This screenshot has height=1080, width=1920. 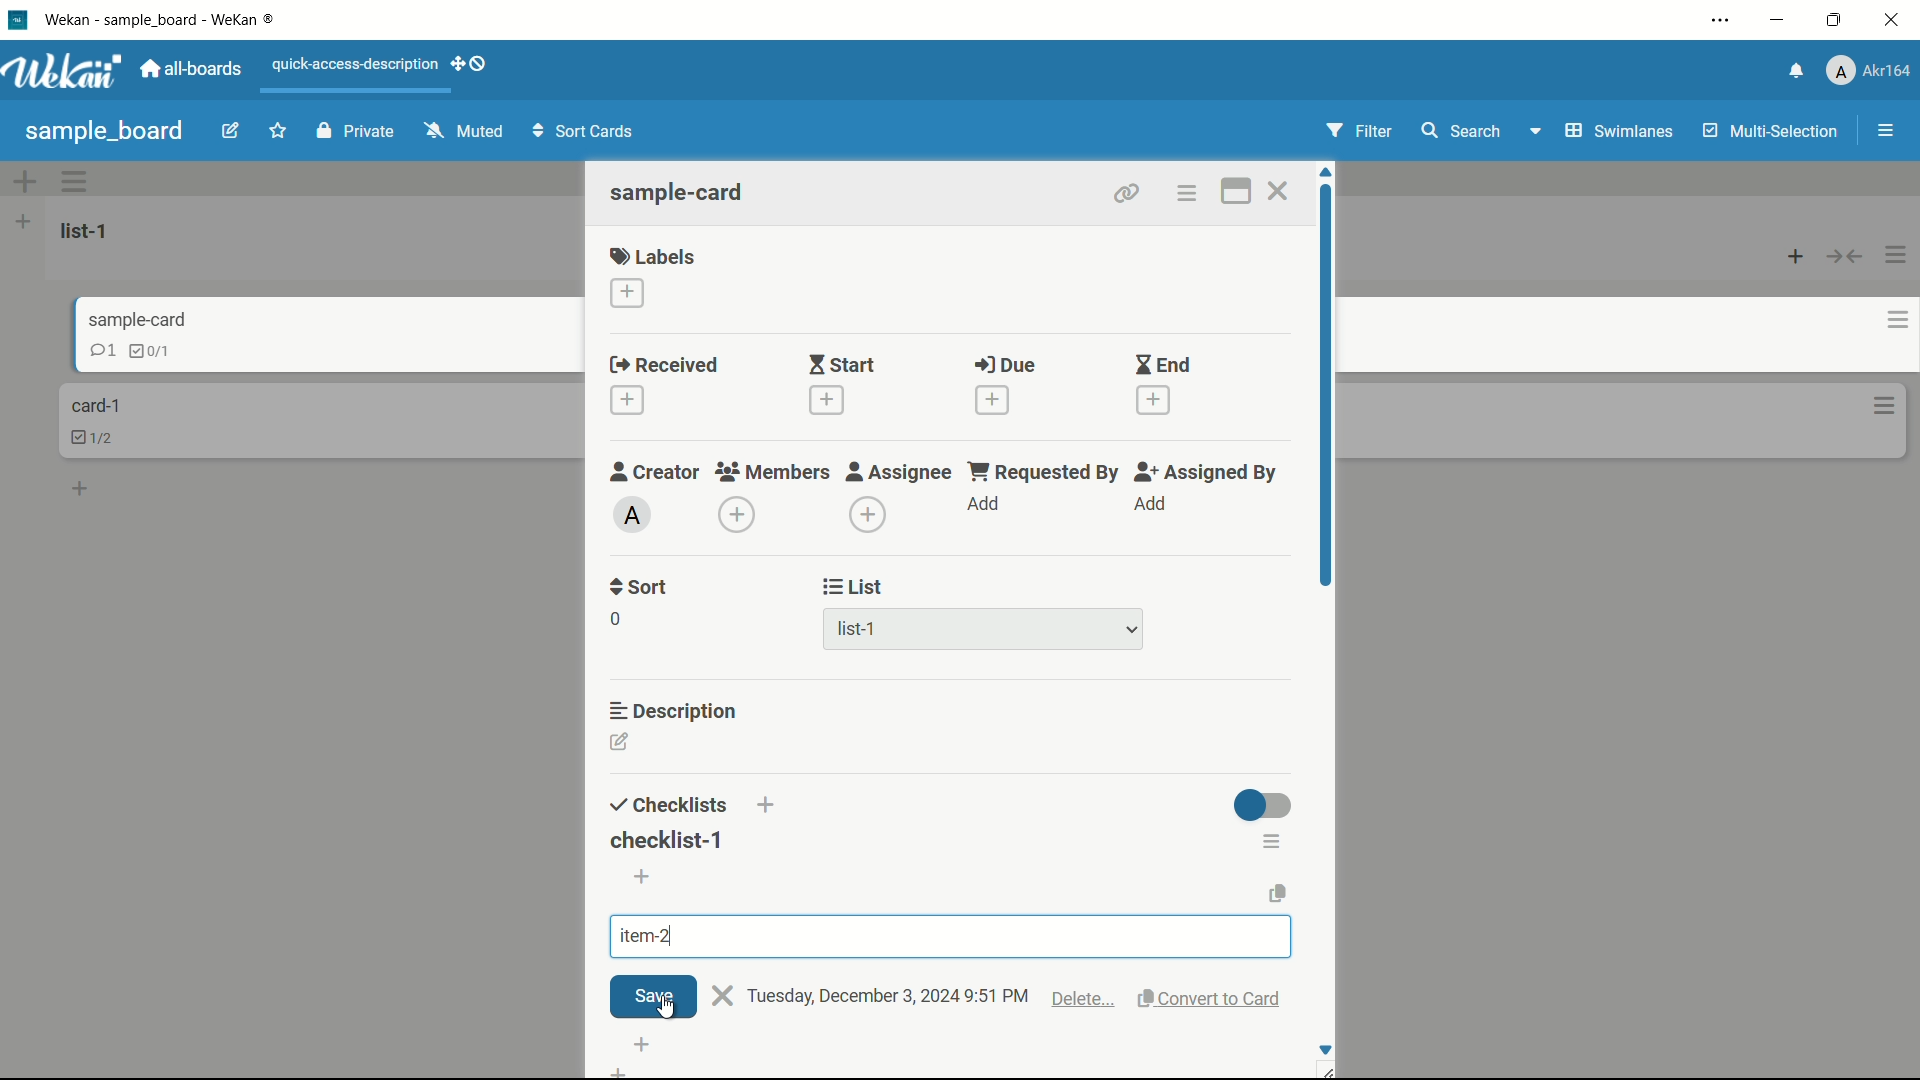 What do you see at coordinates (1046, 472) in the screenshot?
I see `requested by` at bounding box center [1046, 472].